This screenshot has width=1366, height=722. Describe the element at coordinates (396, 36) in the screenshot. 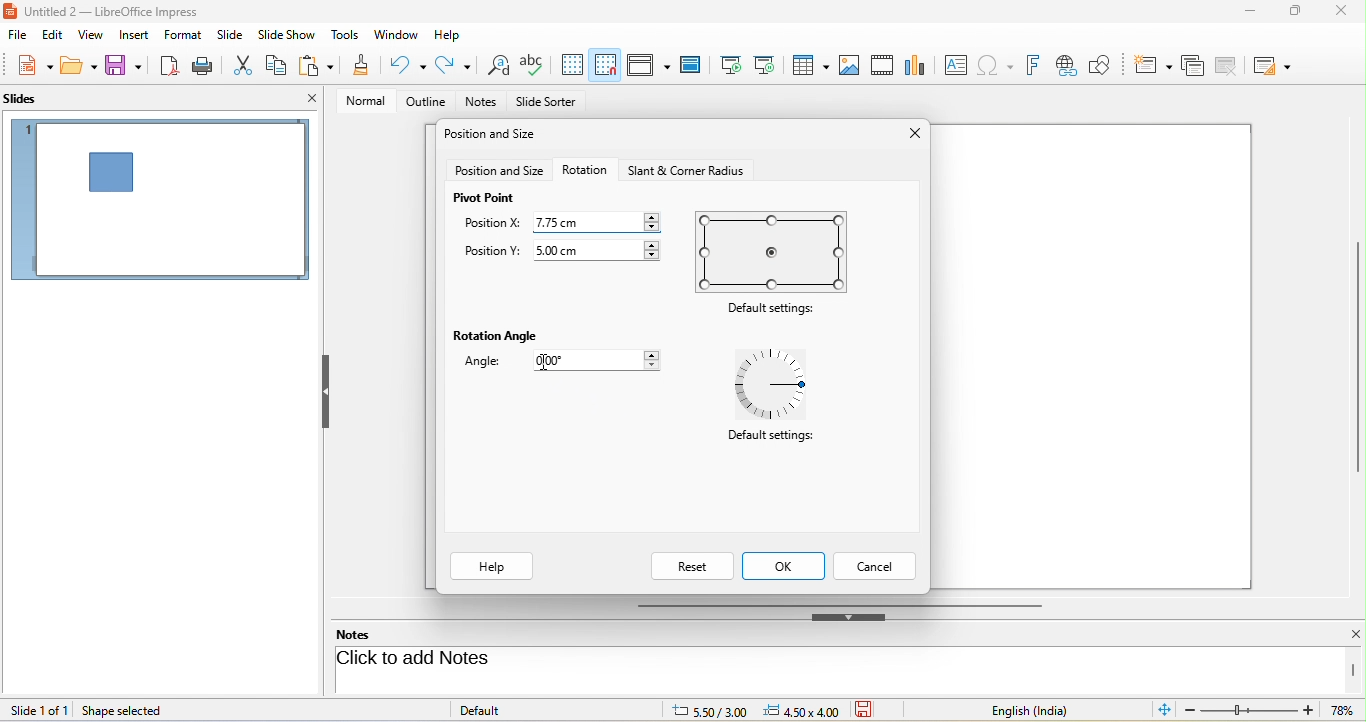

I see `window` at that location.